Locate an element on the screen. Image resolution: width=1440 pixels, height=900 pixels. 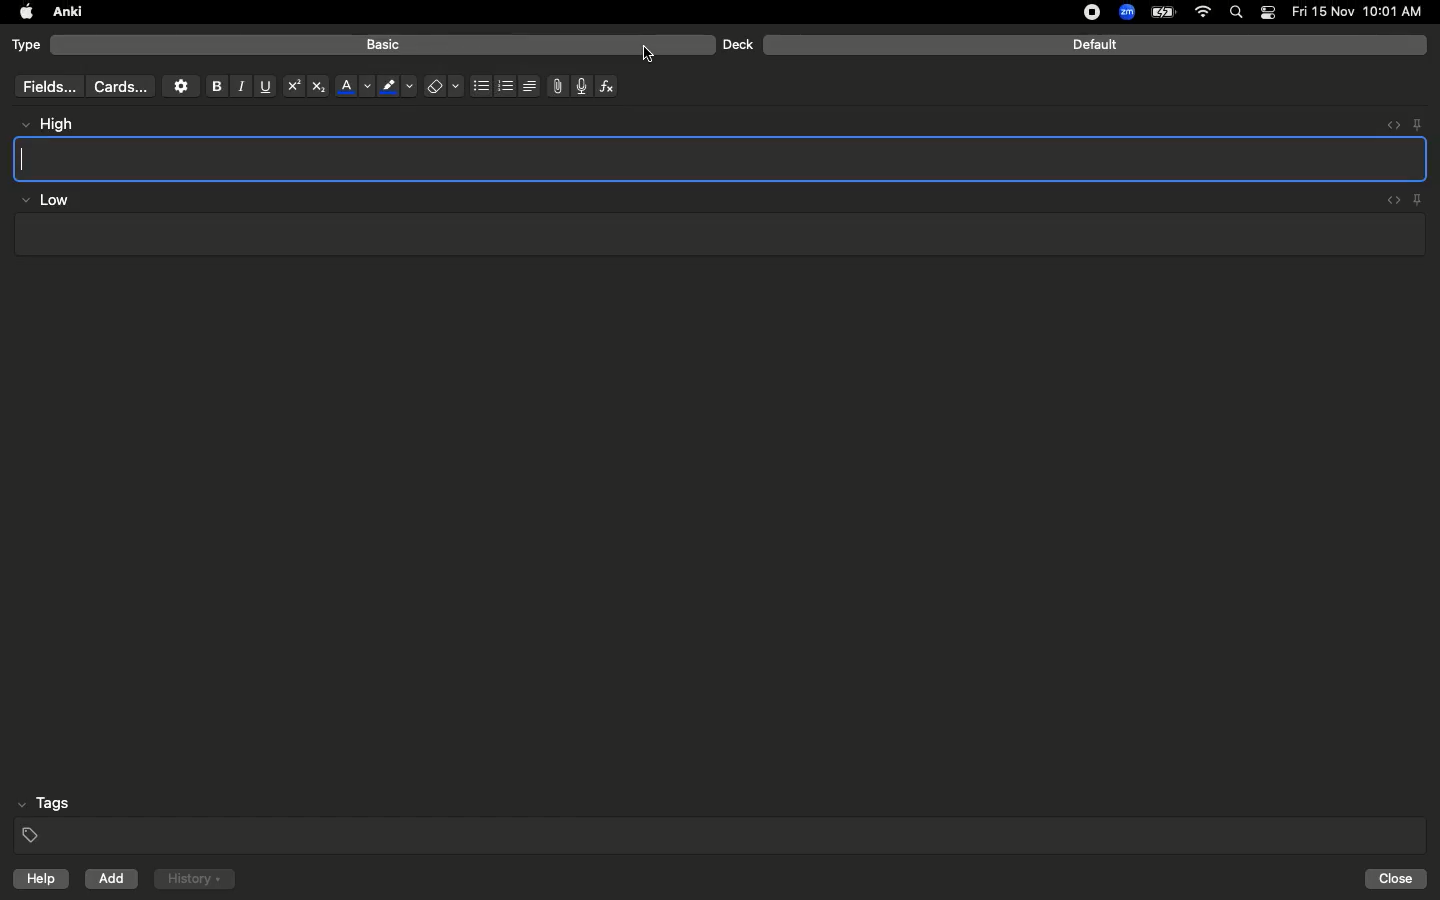
History is located at coordinates (194, 879).